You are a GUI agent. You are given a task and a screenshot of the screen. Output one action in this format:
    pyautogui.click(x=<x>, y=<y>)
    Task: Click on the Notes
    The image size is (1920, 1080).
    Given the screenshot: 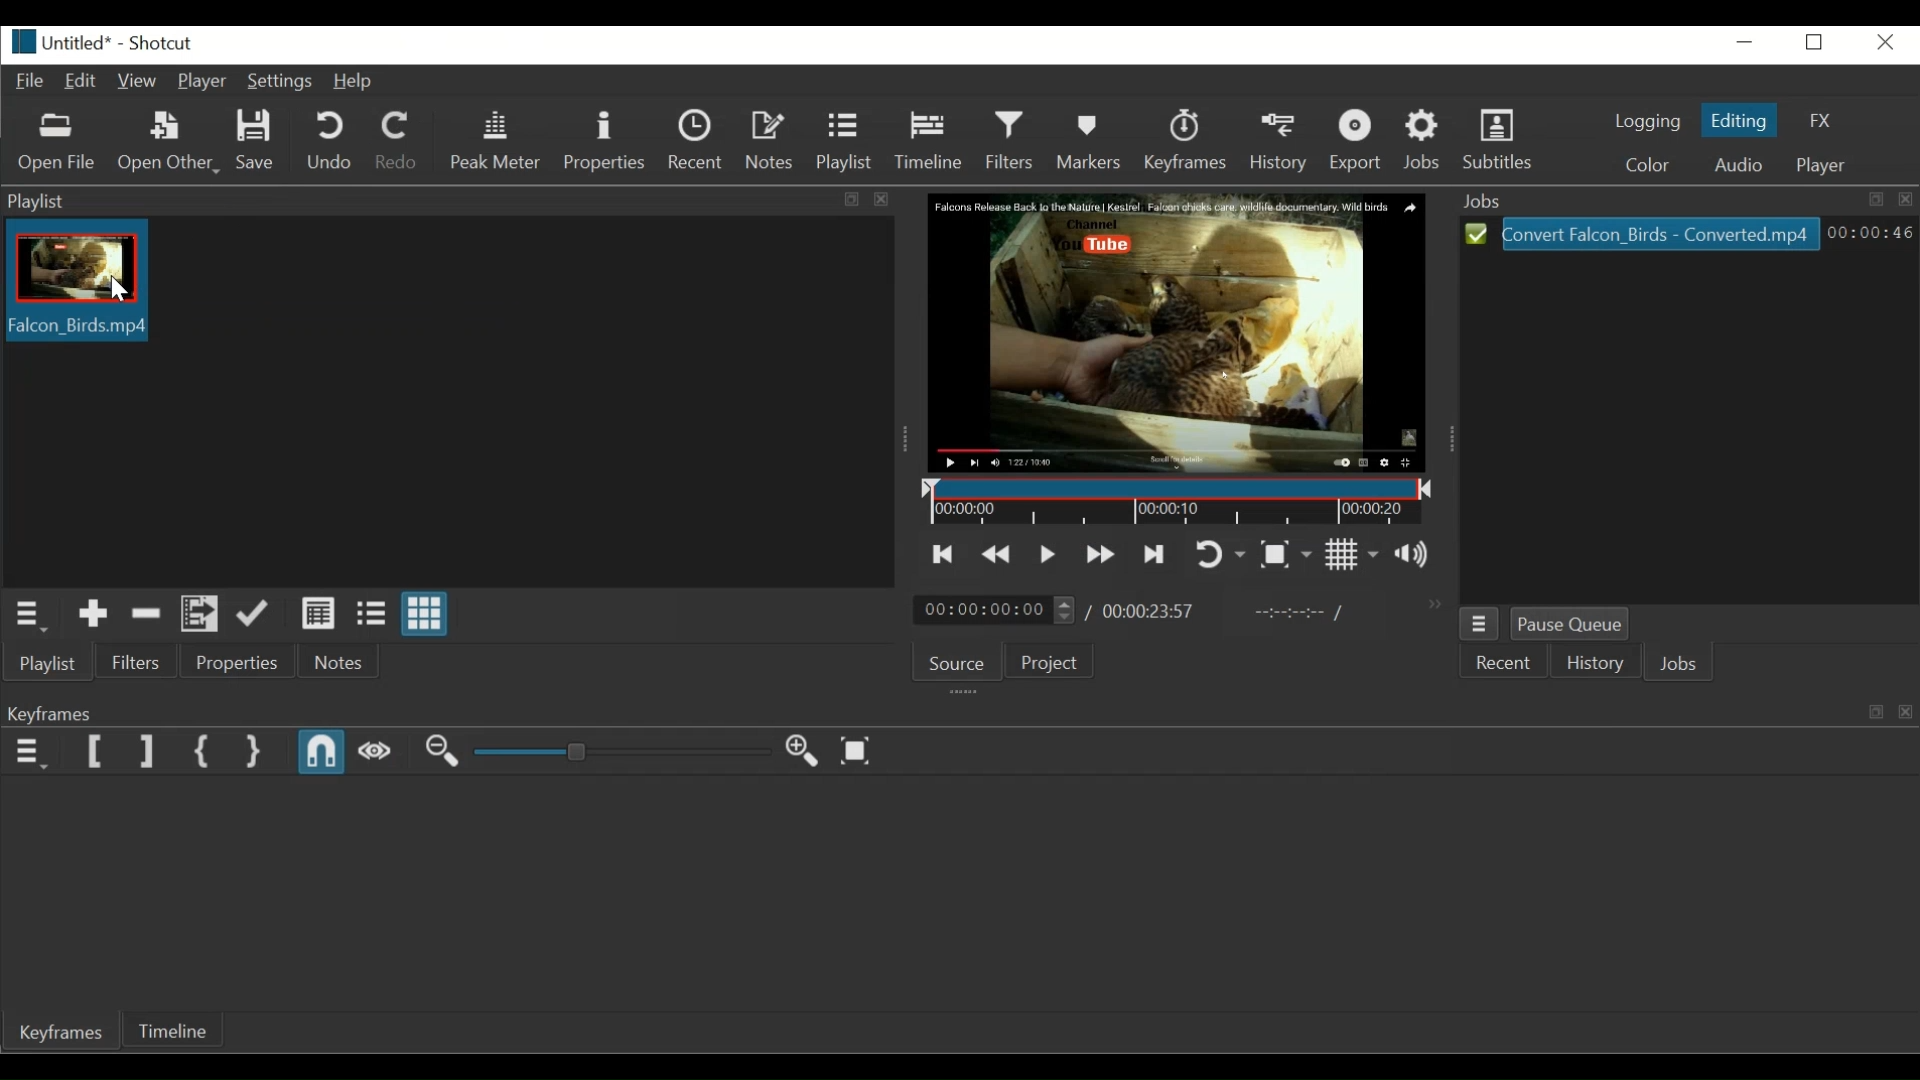 What is the action you would take?
    pyautogui.click(x=771, y=141)
    